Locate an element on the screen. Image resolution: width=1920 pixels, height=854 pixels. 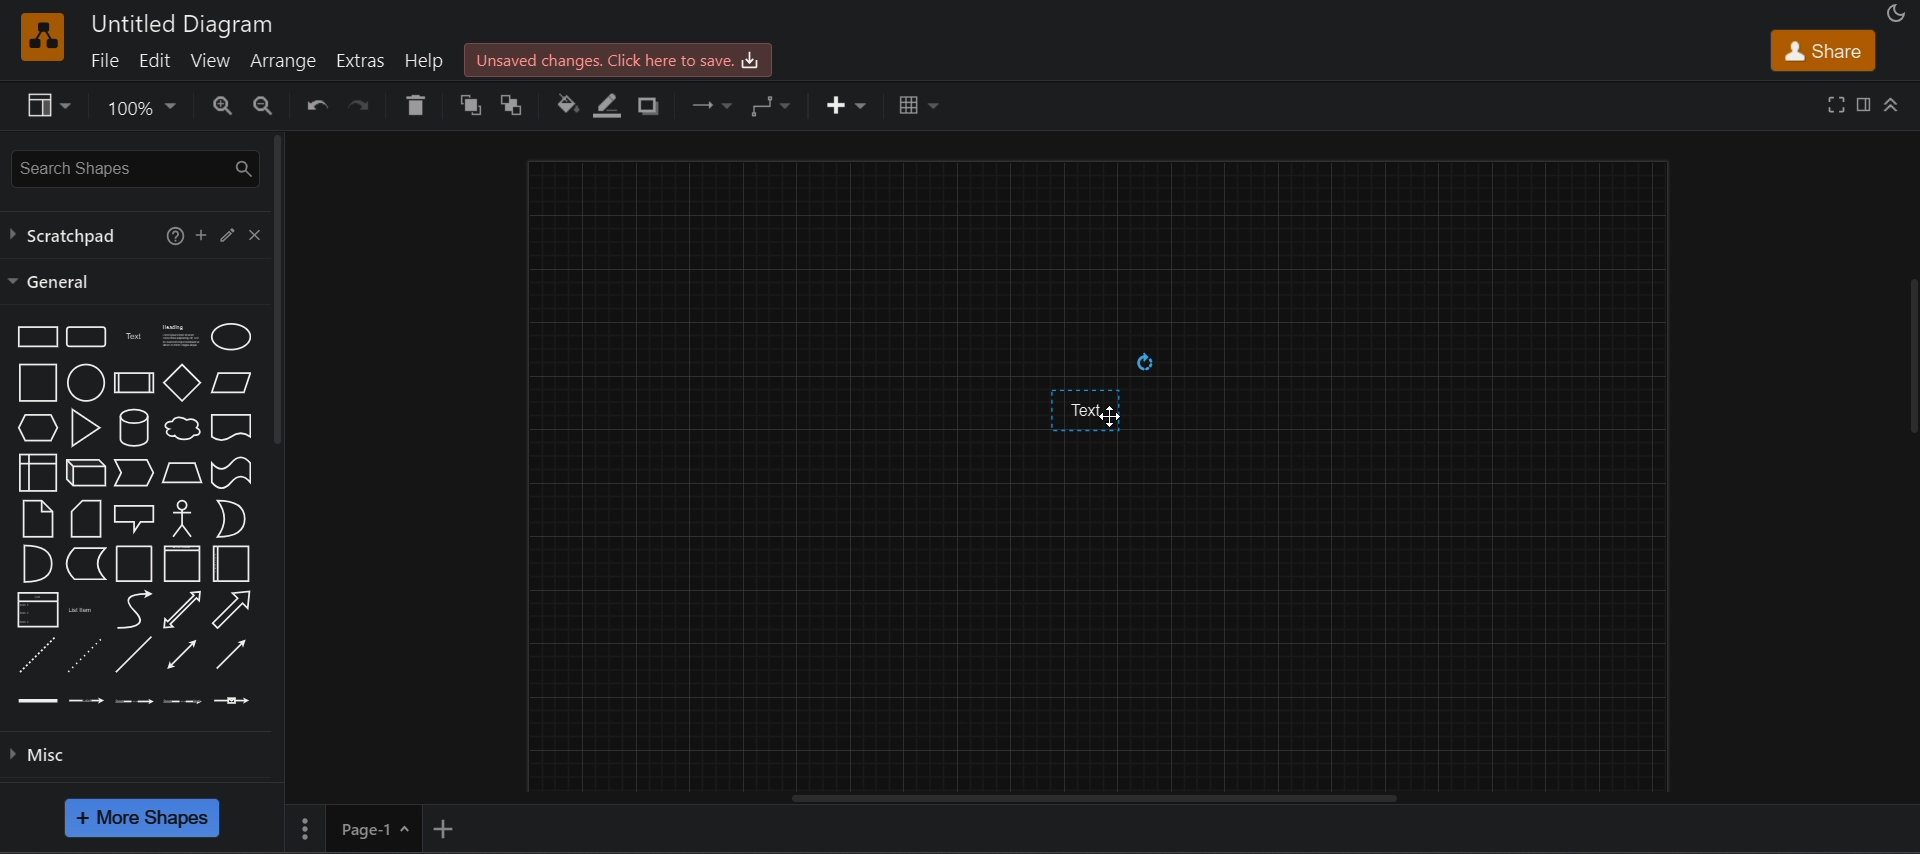
Step is located at coordinates (134, 473).